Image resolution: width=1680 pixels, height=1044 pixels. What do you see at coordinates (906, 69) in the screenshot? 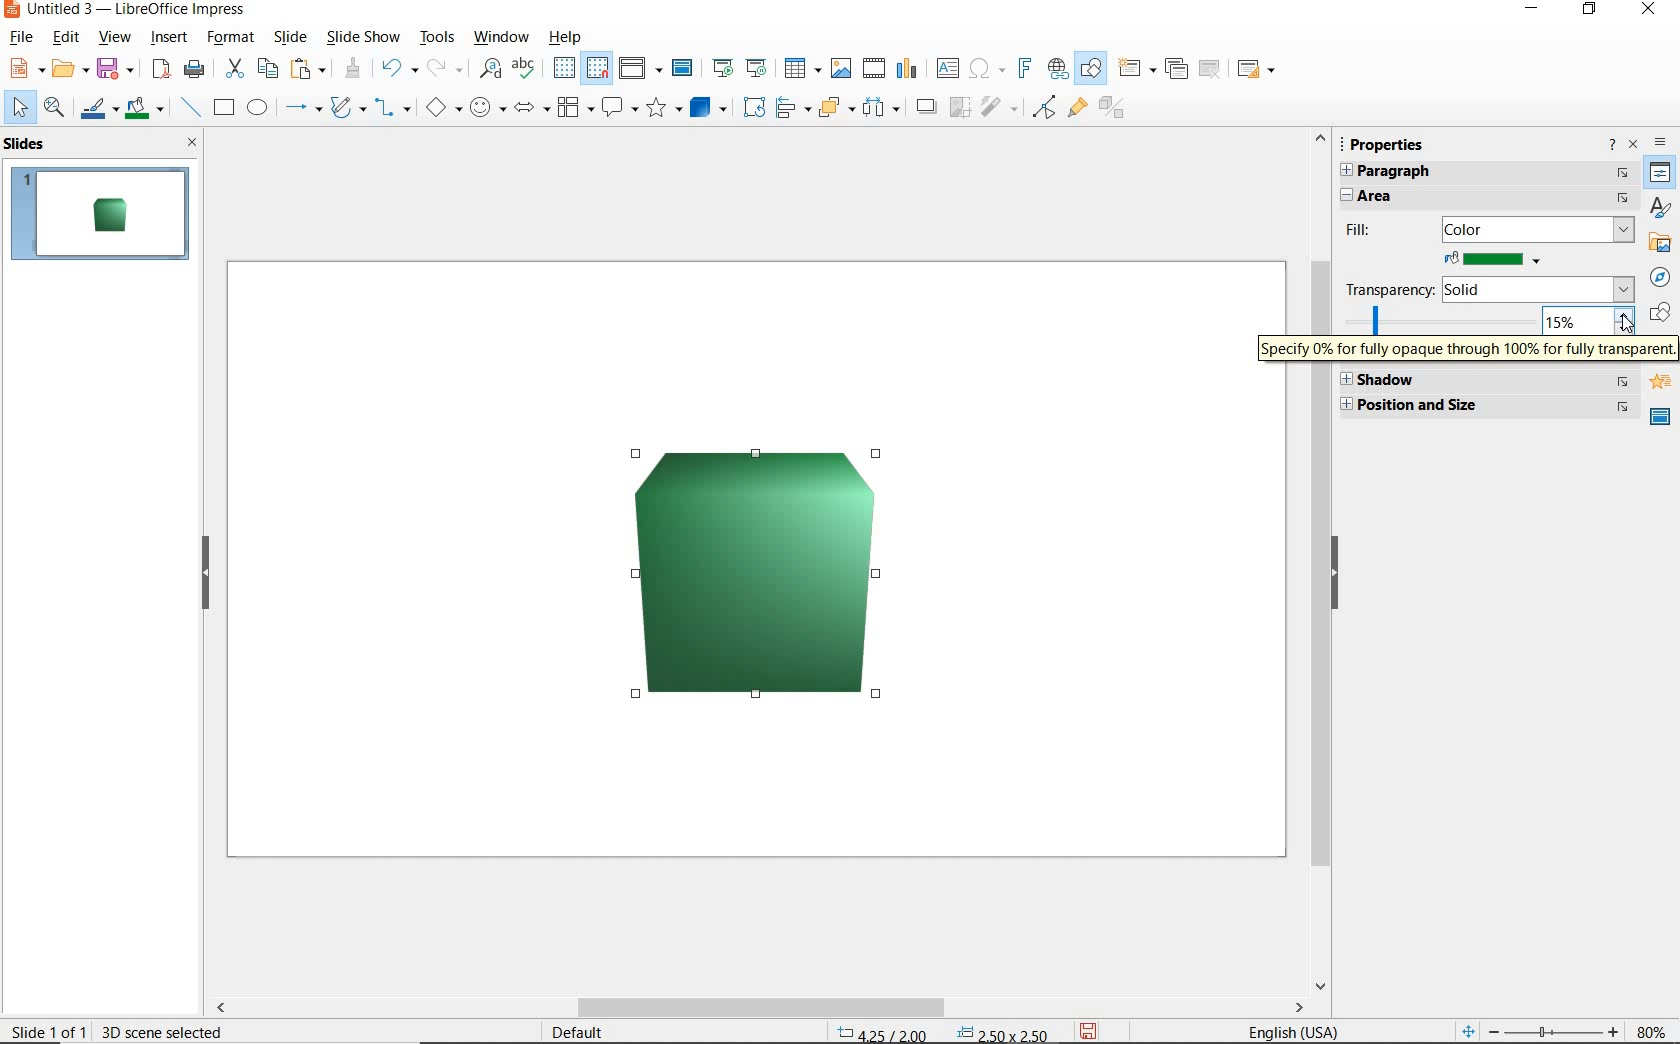
I see `insert chart` at bounding box center [906, 69].